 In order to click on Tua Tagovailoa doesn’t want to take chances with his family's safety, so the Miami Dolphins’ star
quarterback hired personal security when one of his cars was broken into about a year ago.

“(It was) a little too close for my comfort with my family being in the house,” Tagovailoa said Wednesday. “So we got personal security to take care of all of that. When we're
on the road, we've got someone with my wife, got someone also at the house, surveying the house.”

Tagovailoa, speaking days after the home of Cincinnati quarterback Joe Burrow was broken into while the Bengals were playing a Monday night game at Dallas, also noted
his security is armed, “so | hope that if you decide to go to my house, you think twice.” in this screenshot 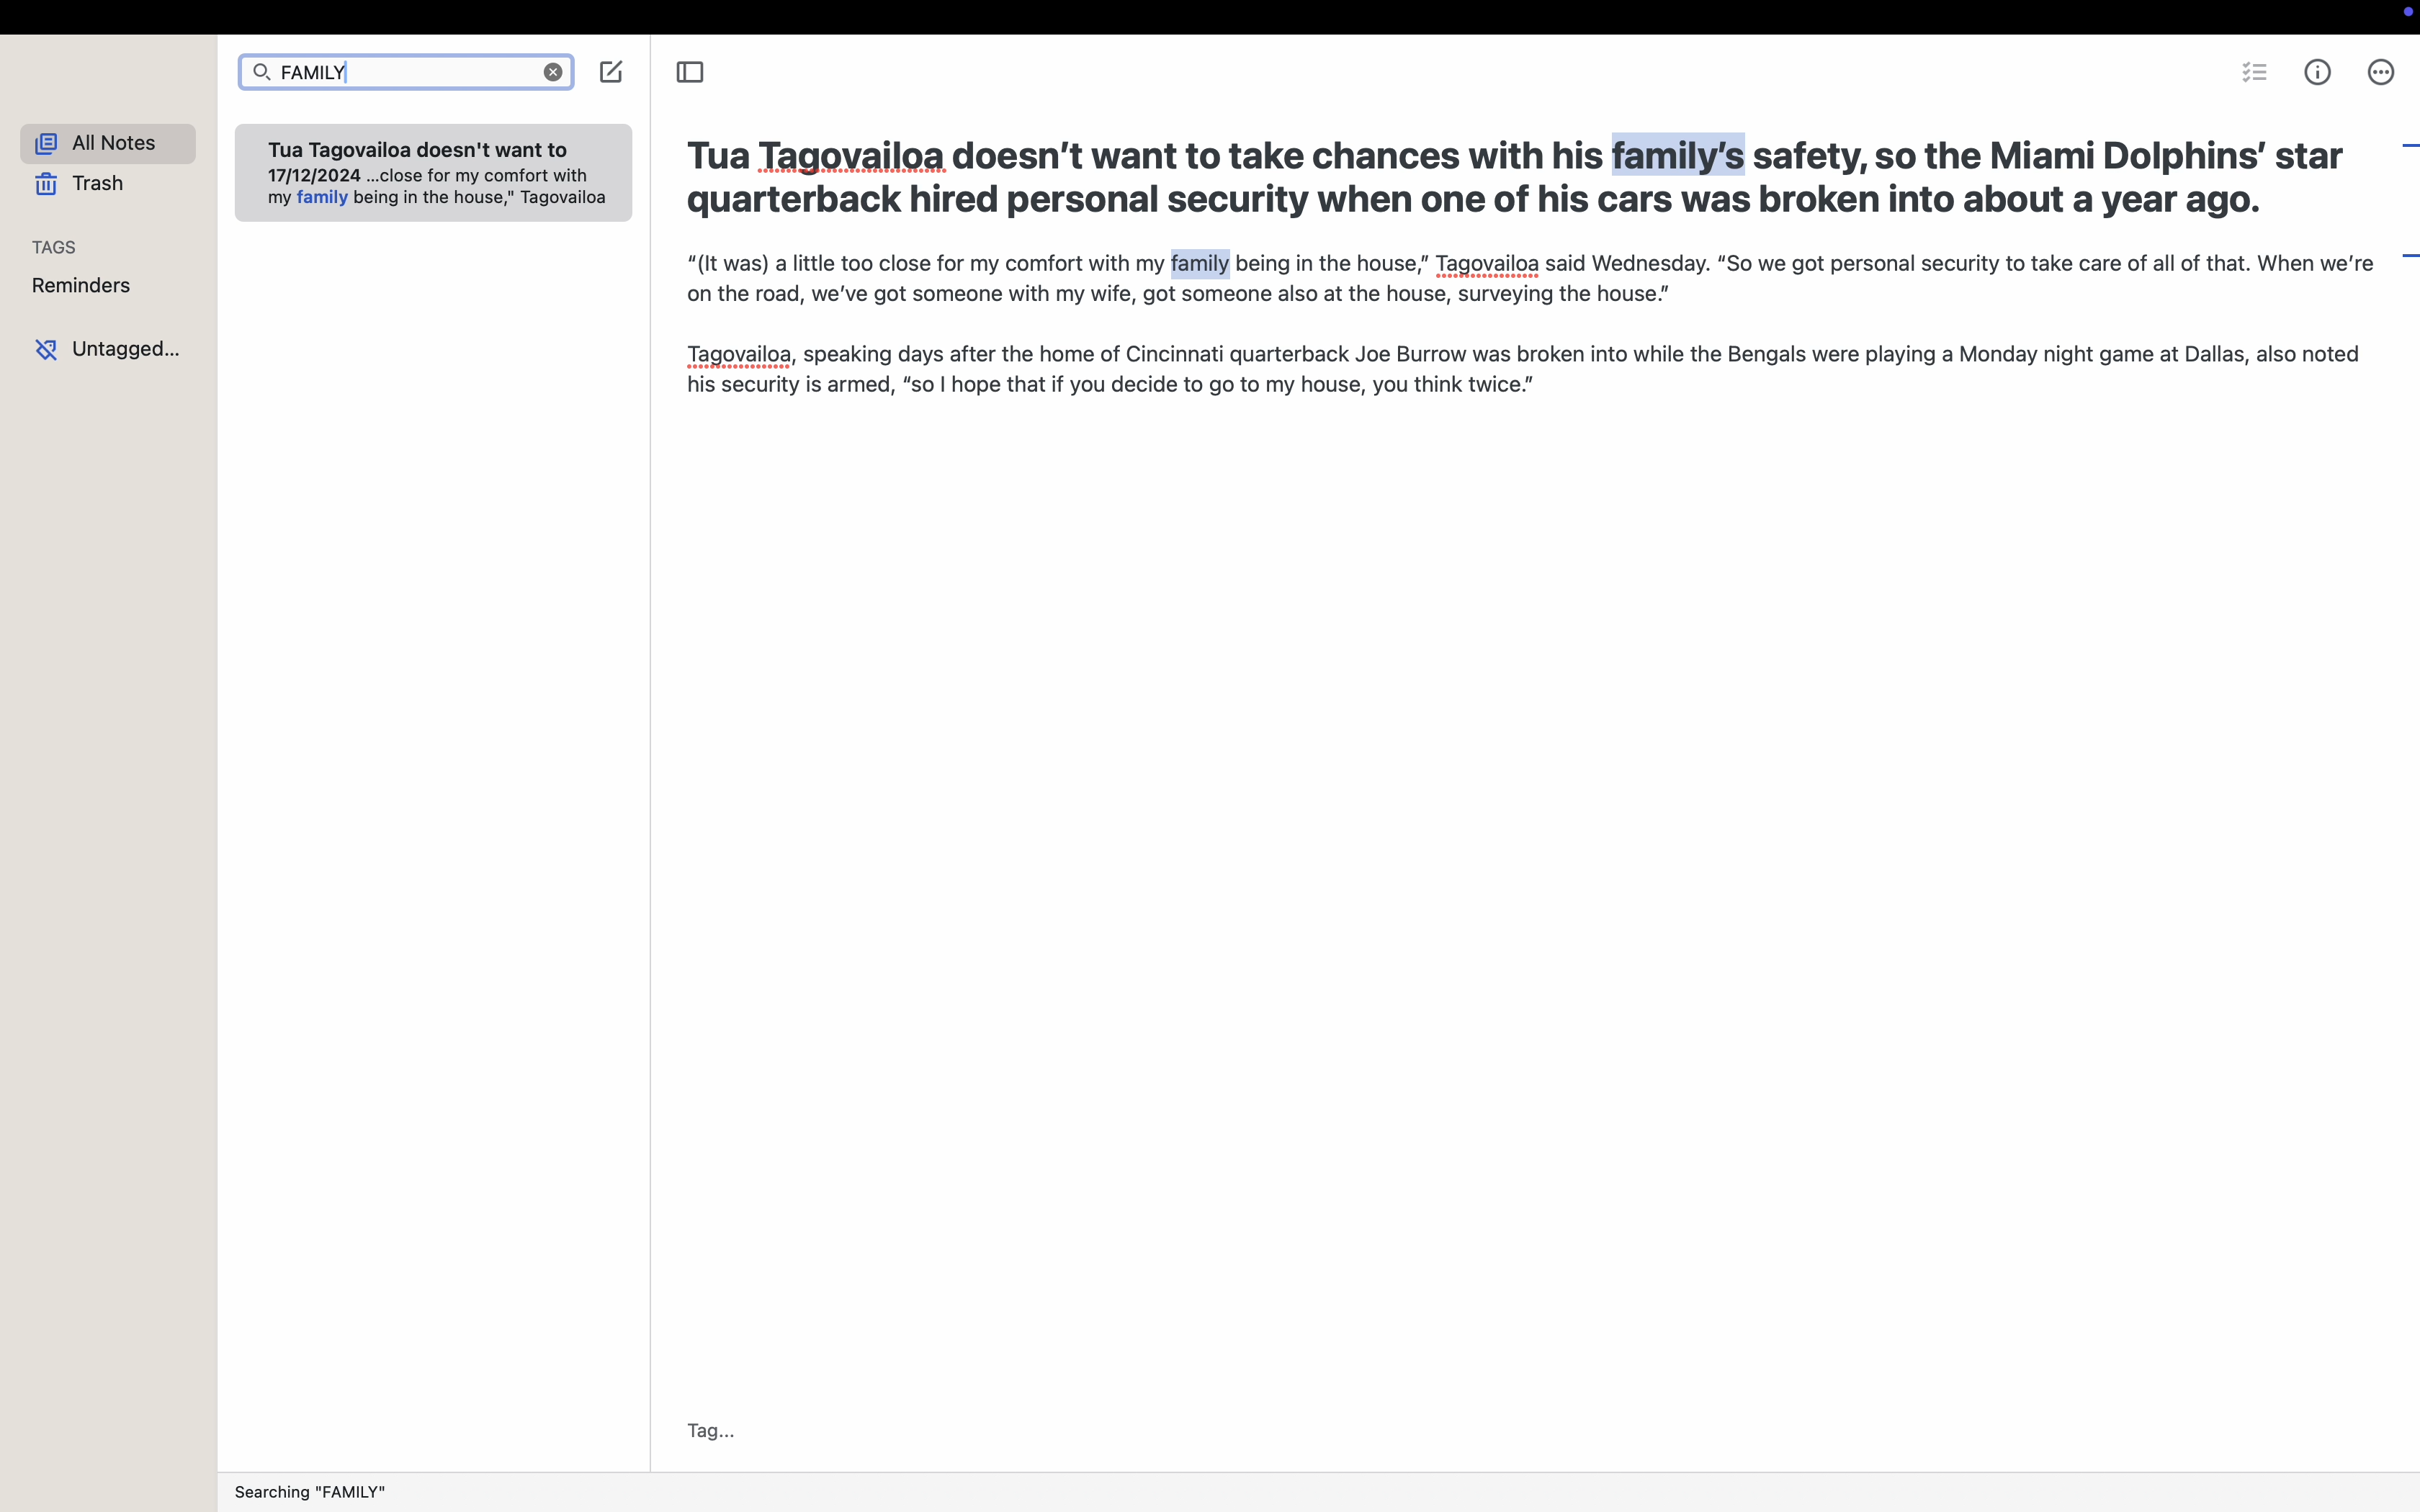, I will do `click(1519, 267)`.